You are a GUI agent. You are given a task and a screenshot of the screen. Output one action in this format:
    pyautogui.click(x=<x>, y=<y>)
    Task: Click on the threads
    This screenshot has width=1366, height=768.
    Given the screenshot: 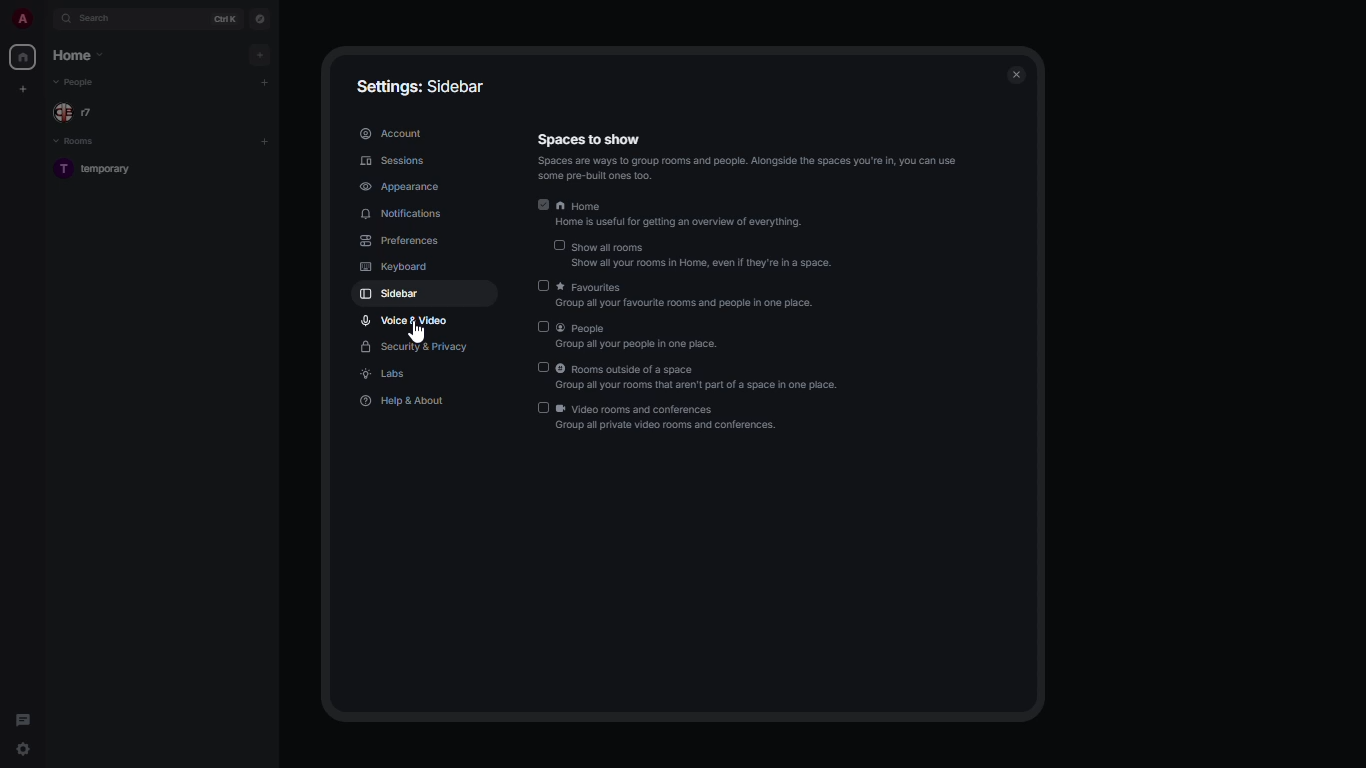 What is the action you would take?
    pyautogui.click(x=22, y=716)
    